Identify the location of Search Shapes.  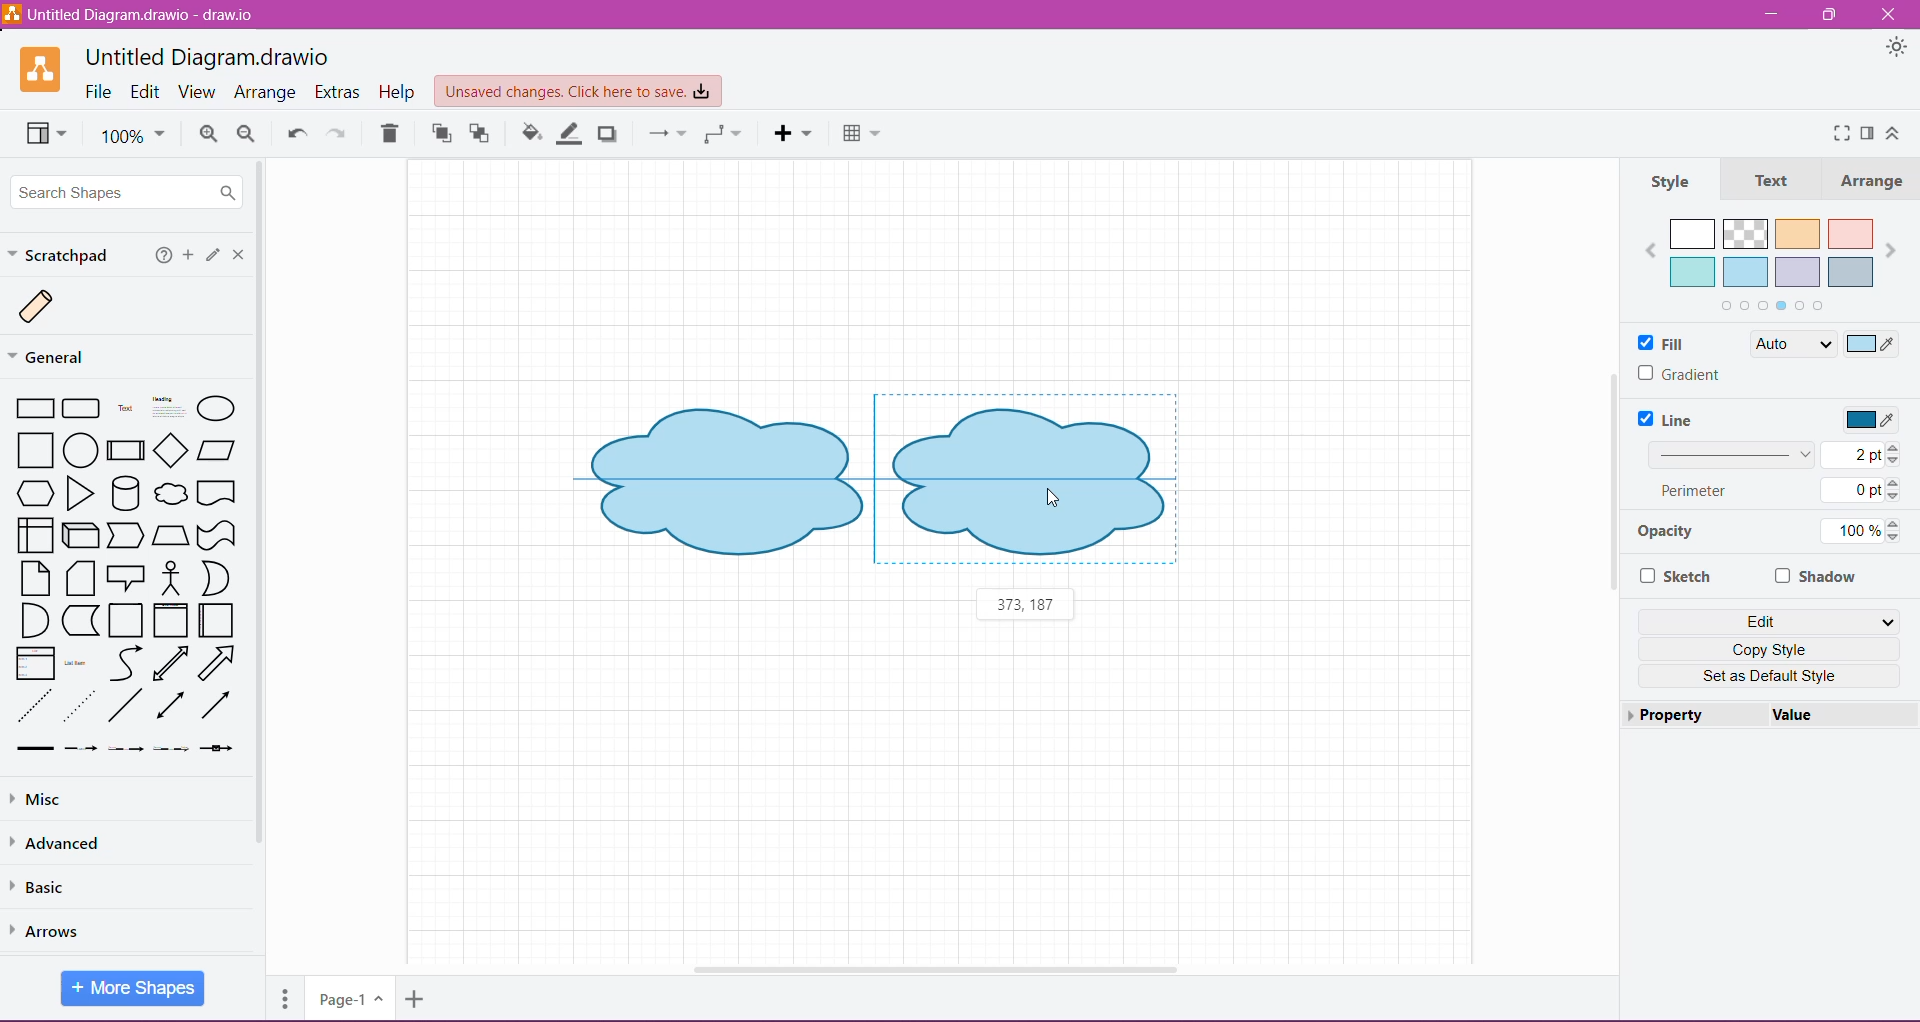
(124, 190).